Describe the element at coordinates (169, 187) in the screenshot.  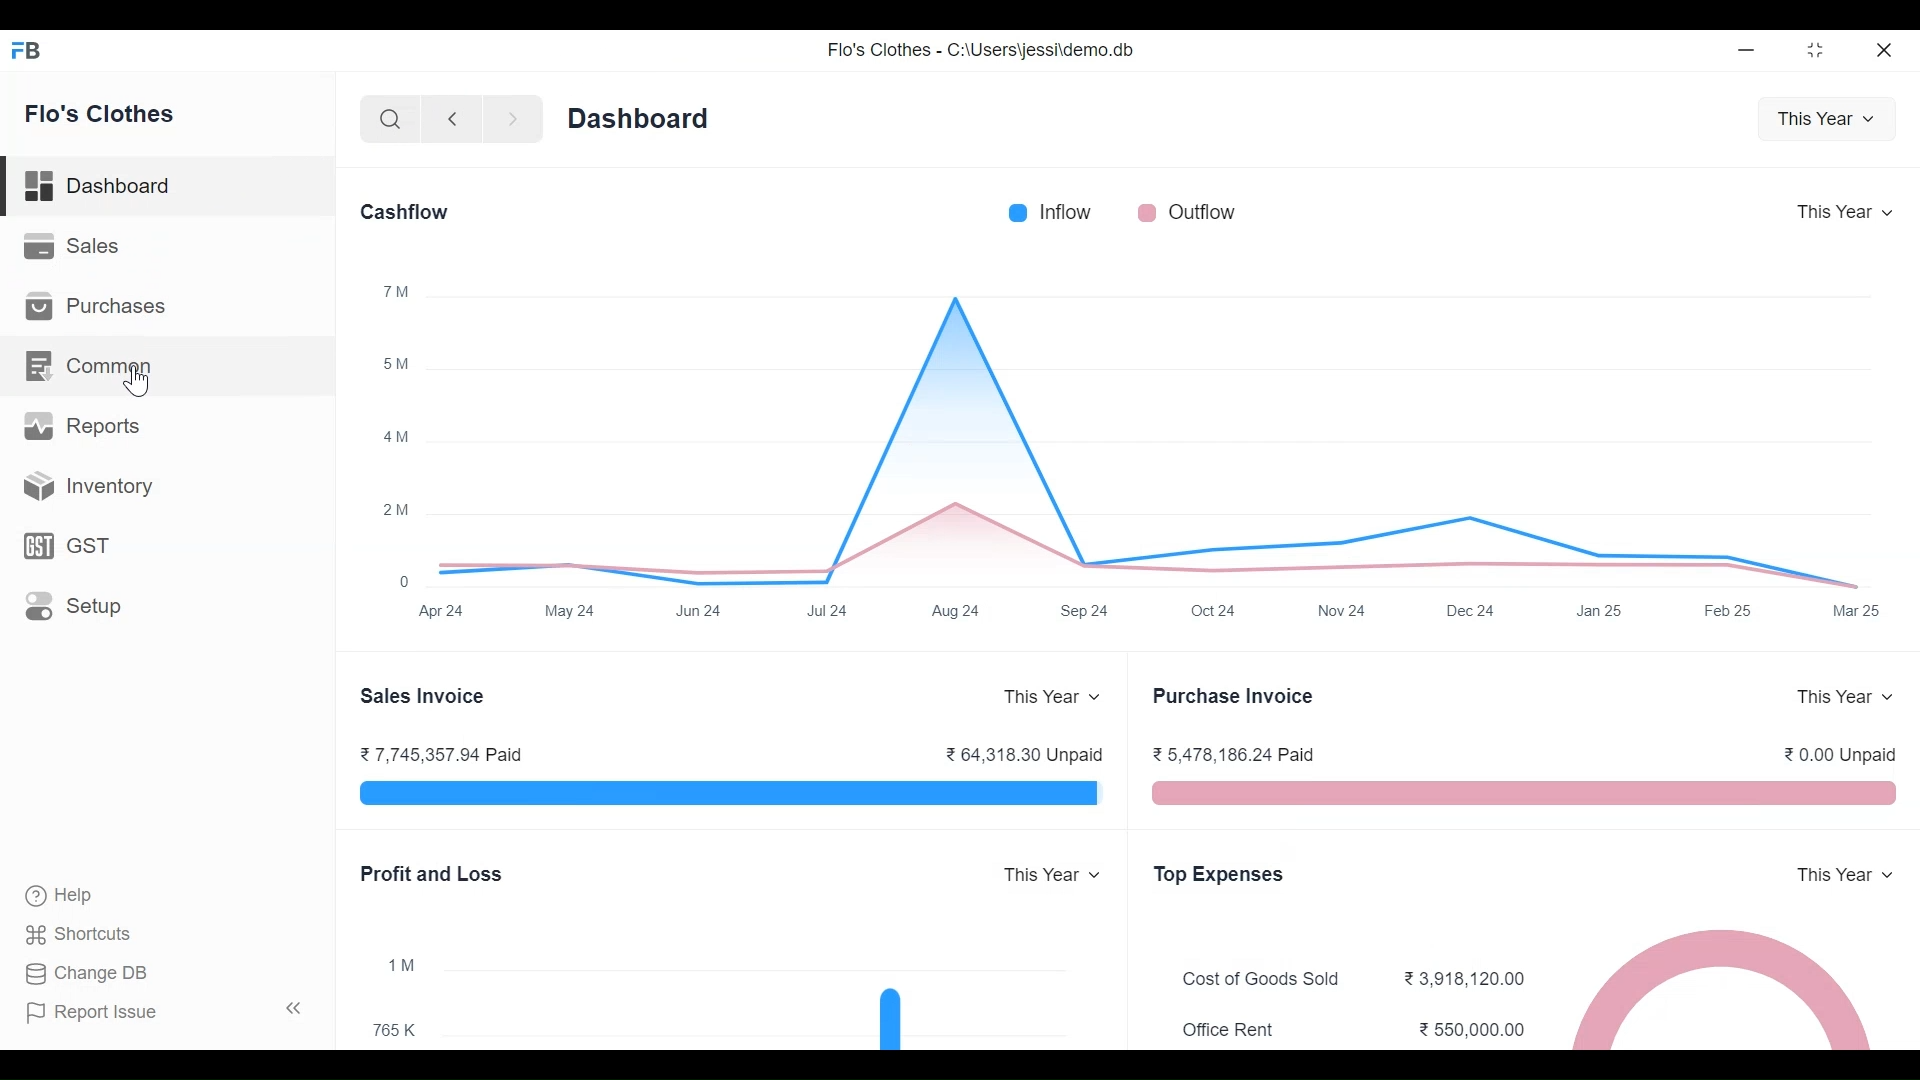
I see `Dashboard` at that location.